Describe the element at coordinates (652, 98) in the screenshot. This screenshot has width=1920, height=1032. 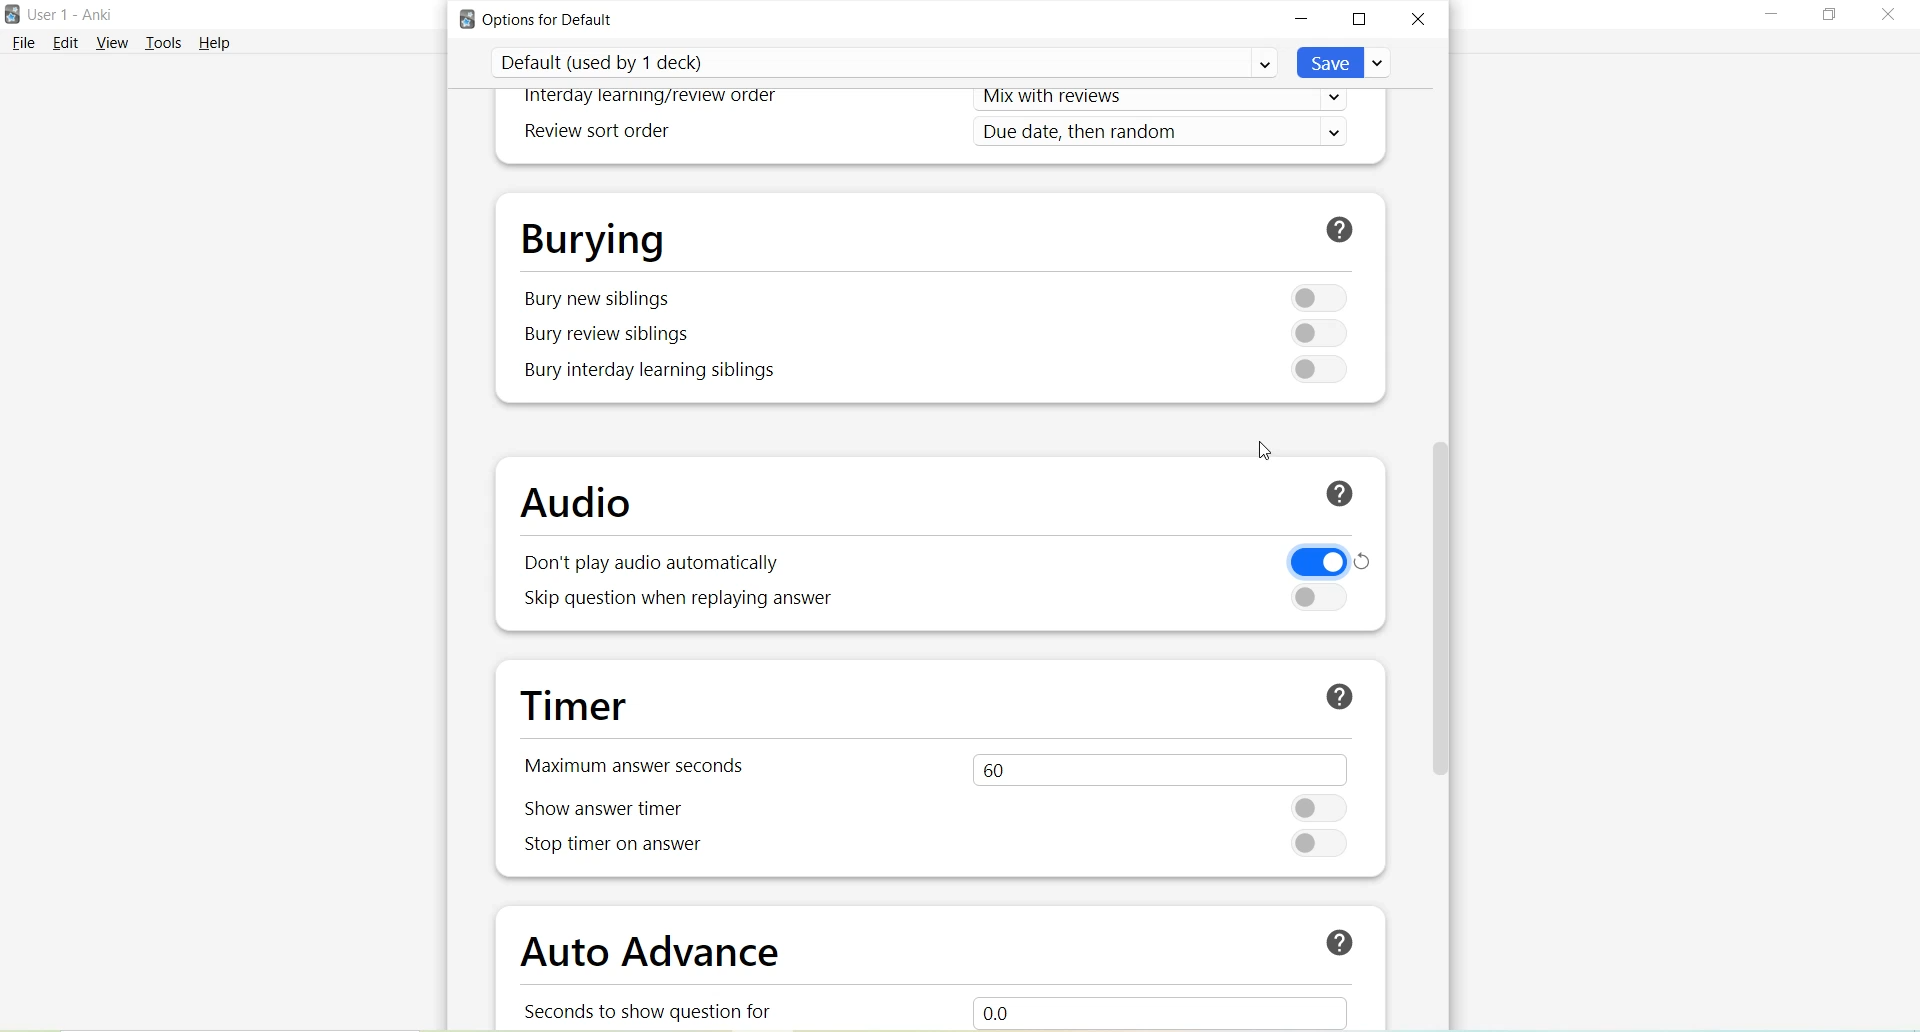
I see `Interday learning/review order` at that location.